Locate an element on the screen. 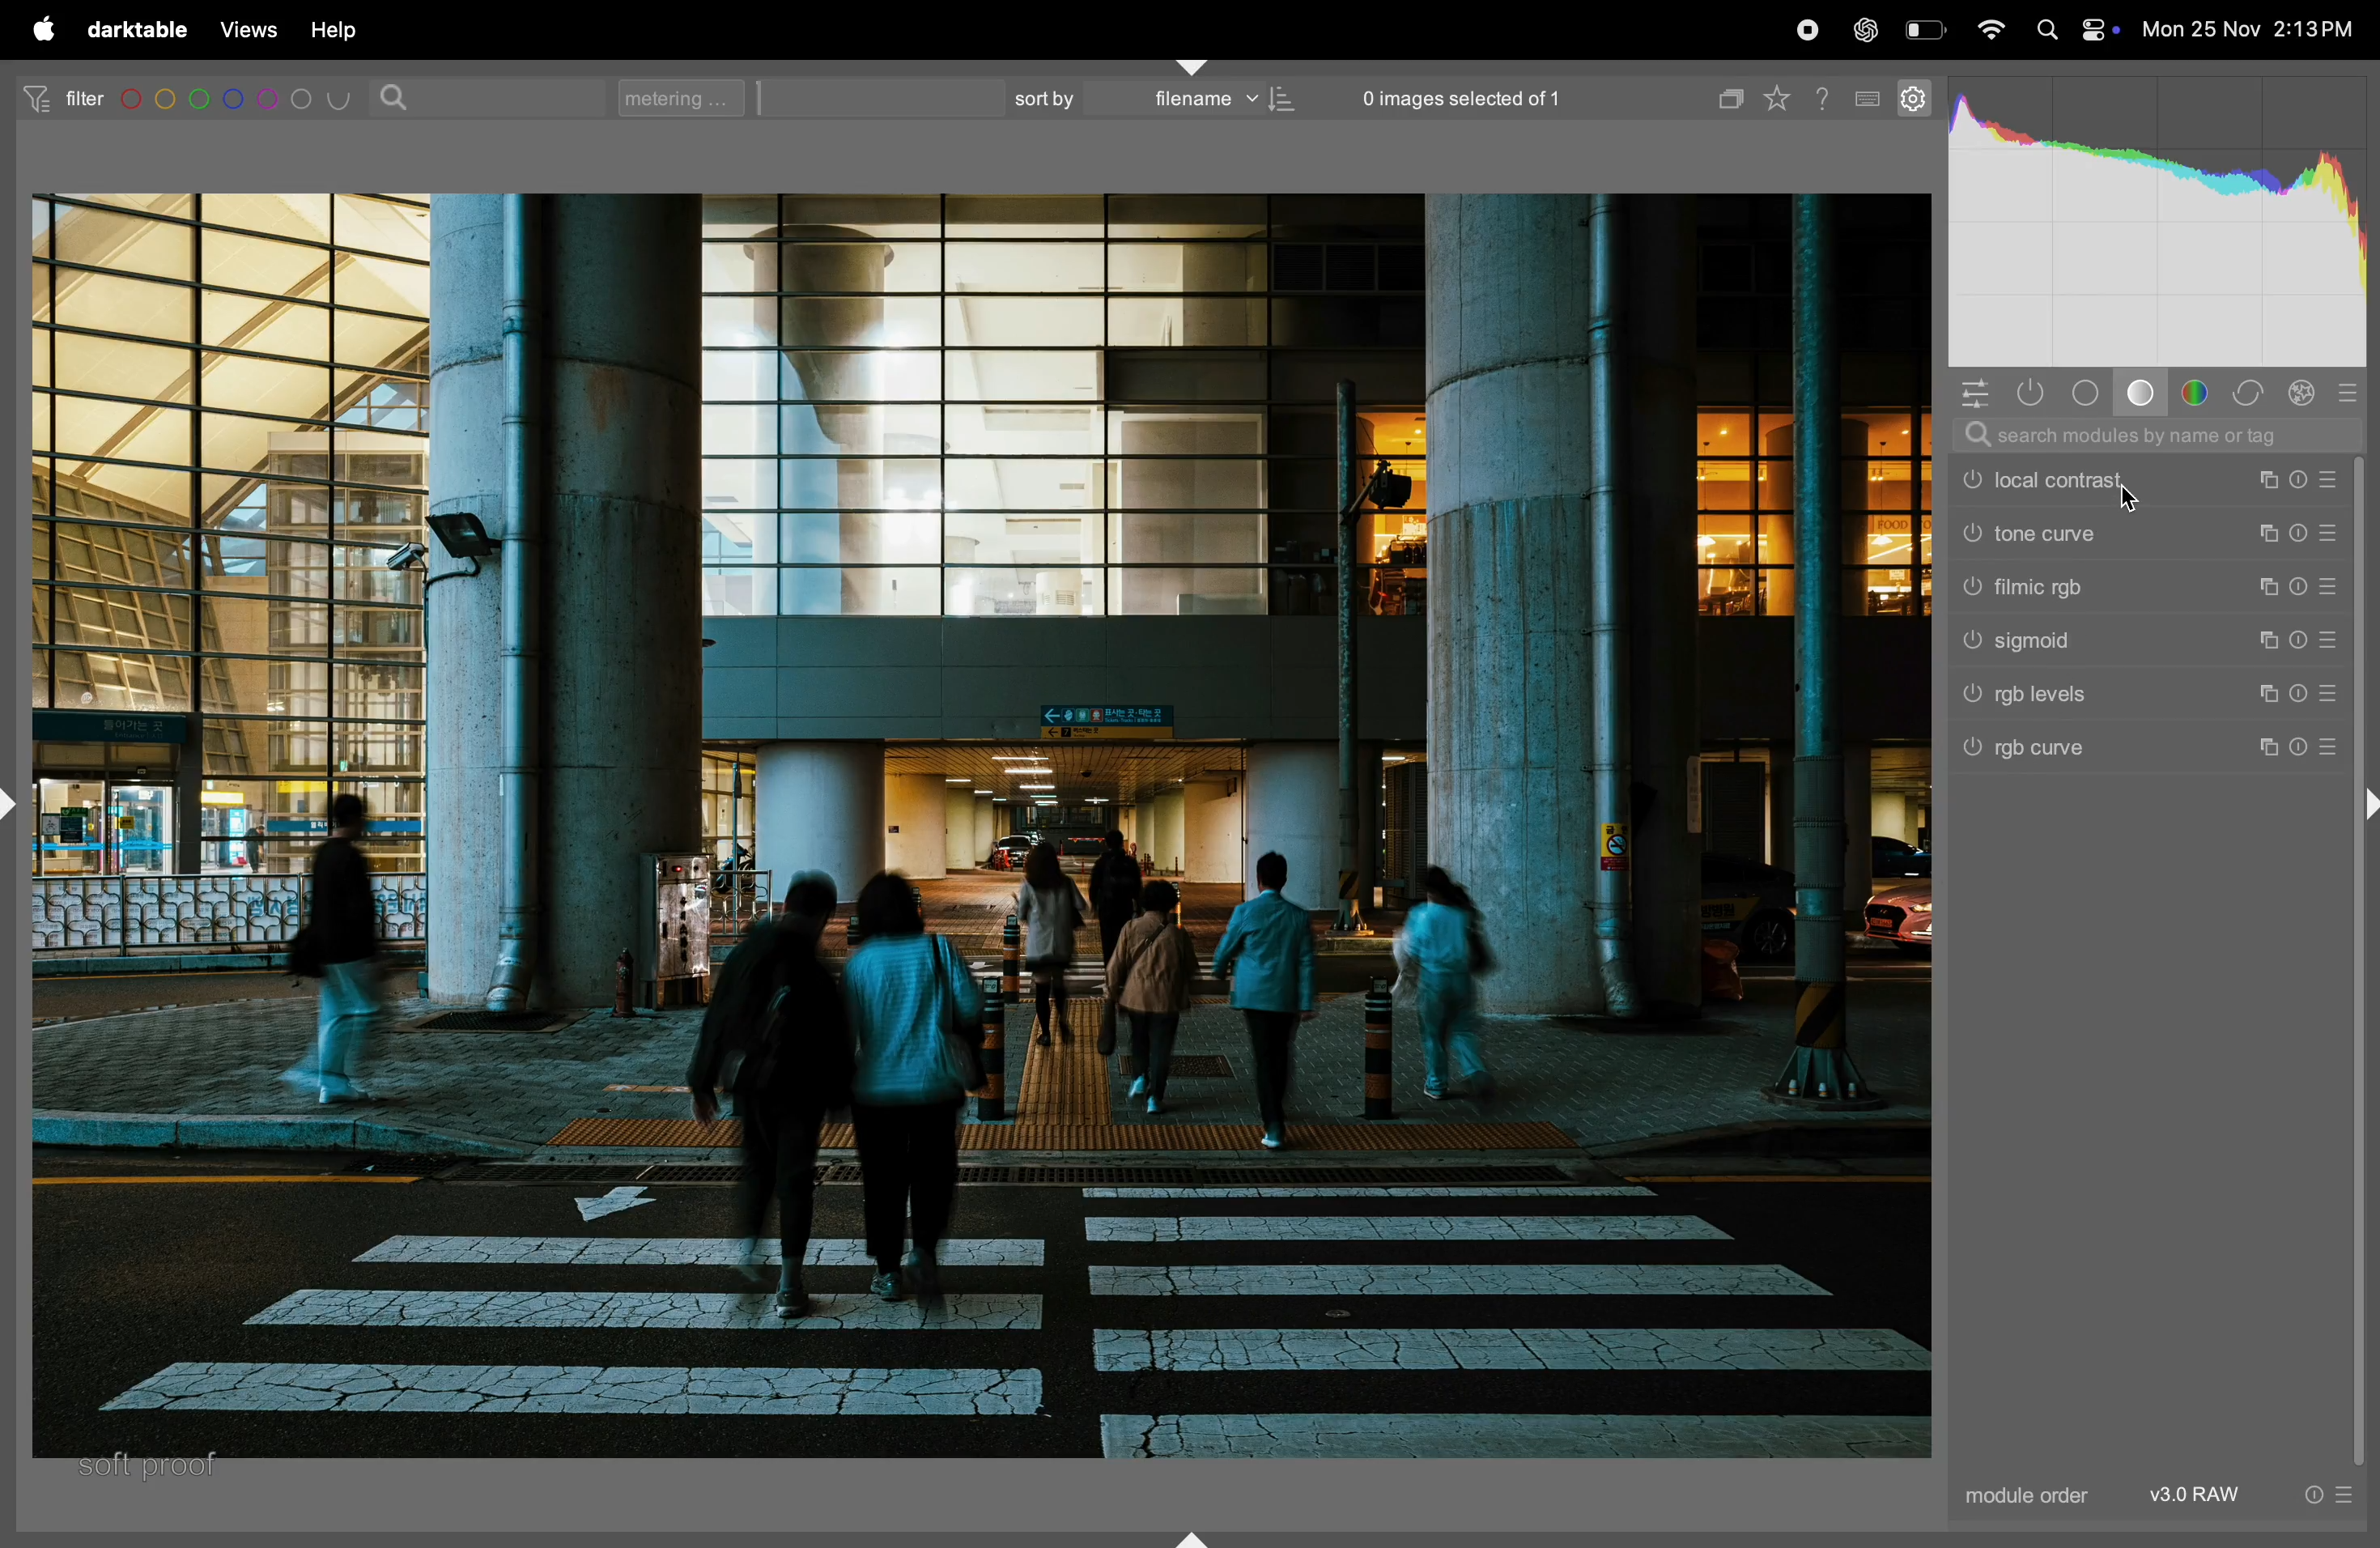 The width and height of the screenshot is (2380, 1548). sigmoid switched off is located at coordinates (1972, 641).